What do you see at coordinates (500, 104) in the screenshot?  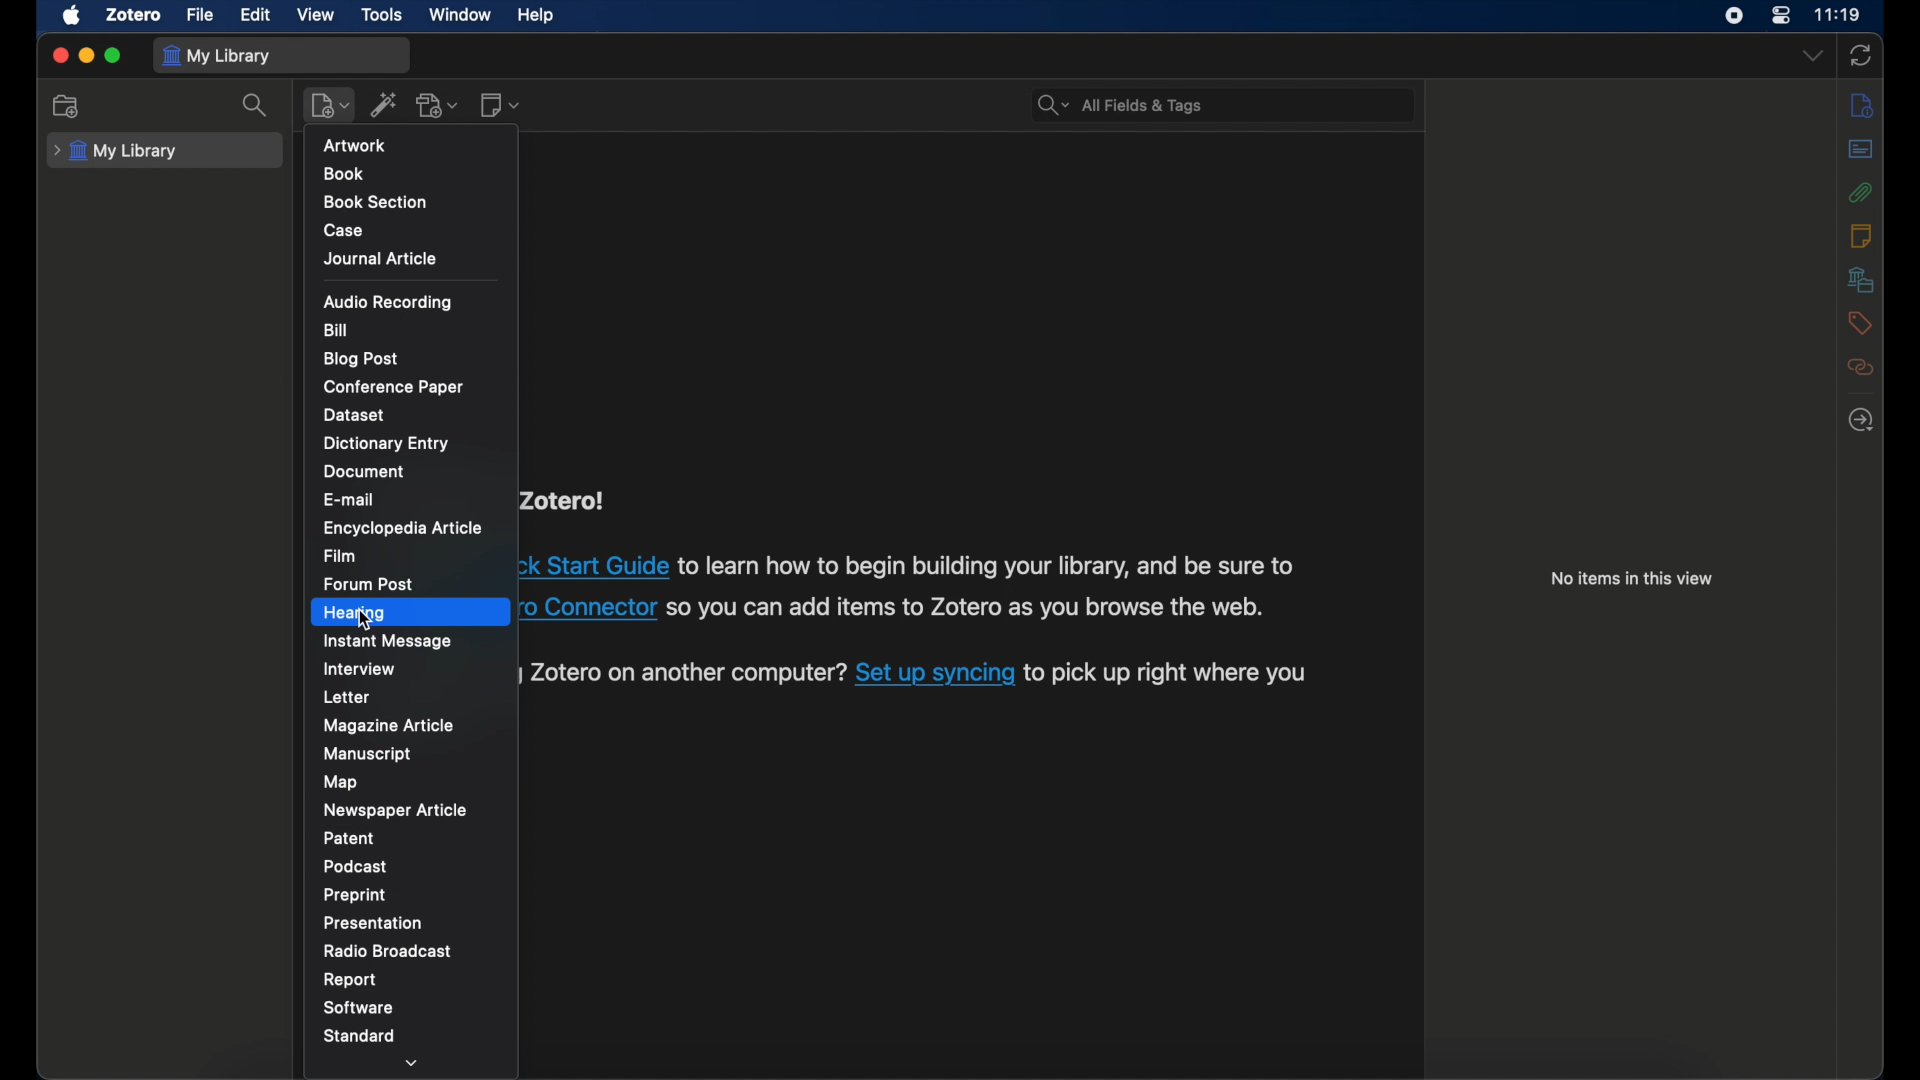 I see `new note` at bounding box center [500, 104].